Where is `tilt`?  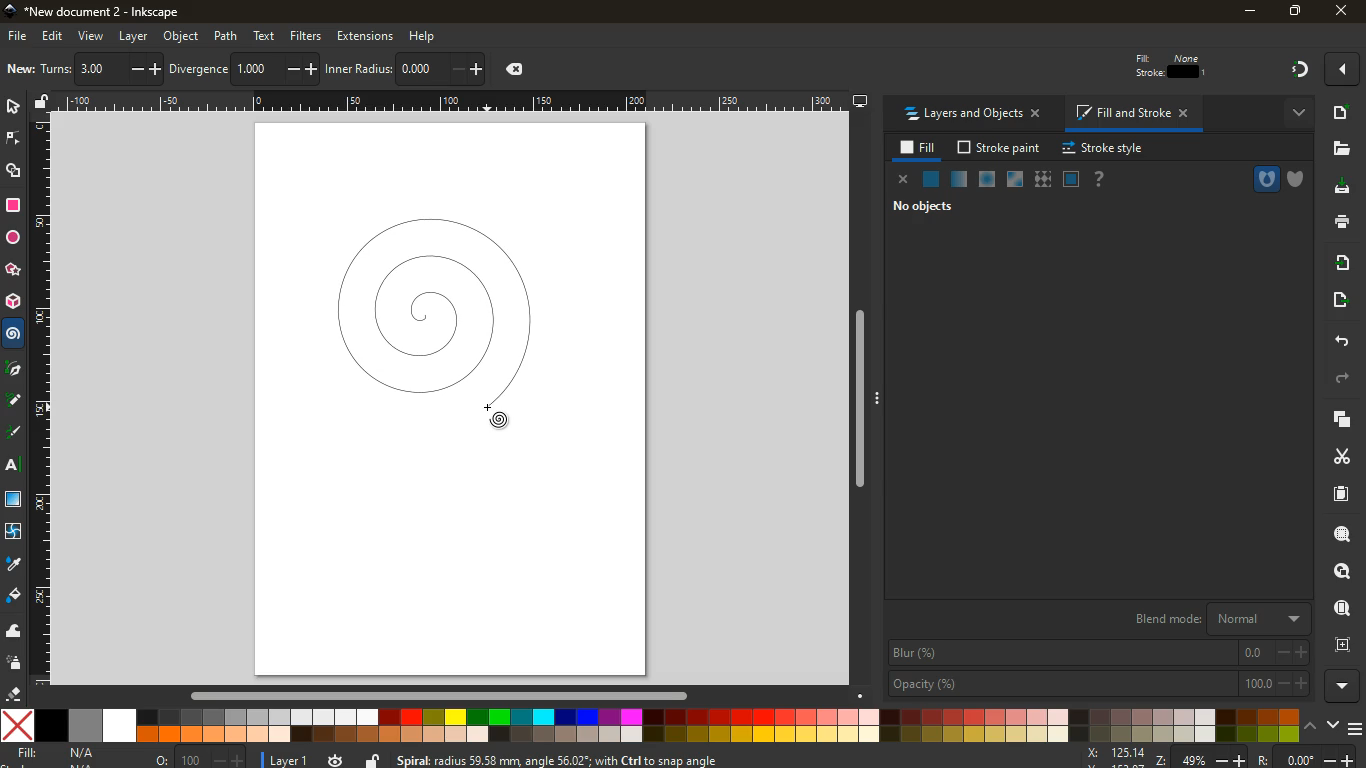
tilt is located at coordinates (196, 69).